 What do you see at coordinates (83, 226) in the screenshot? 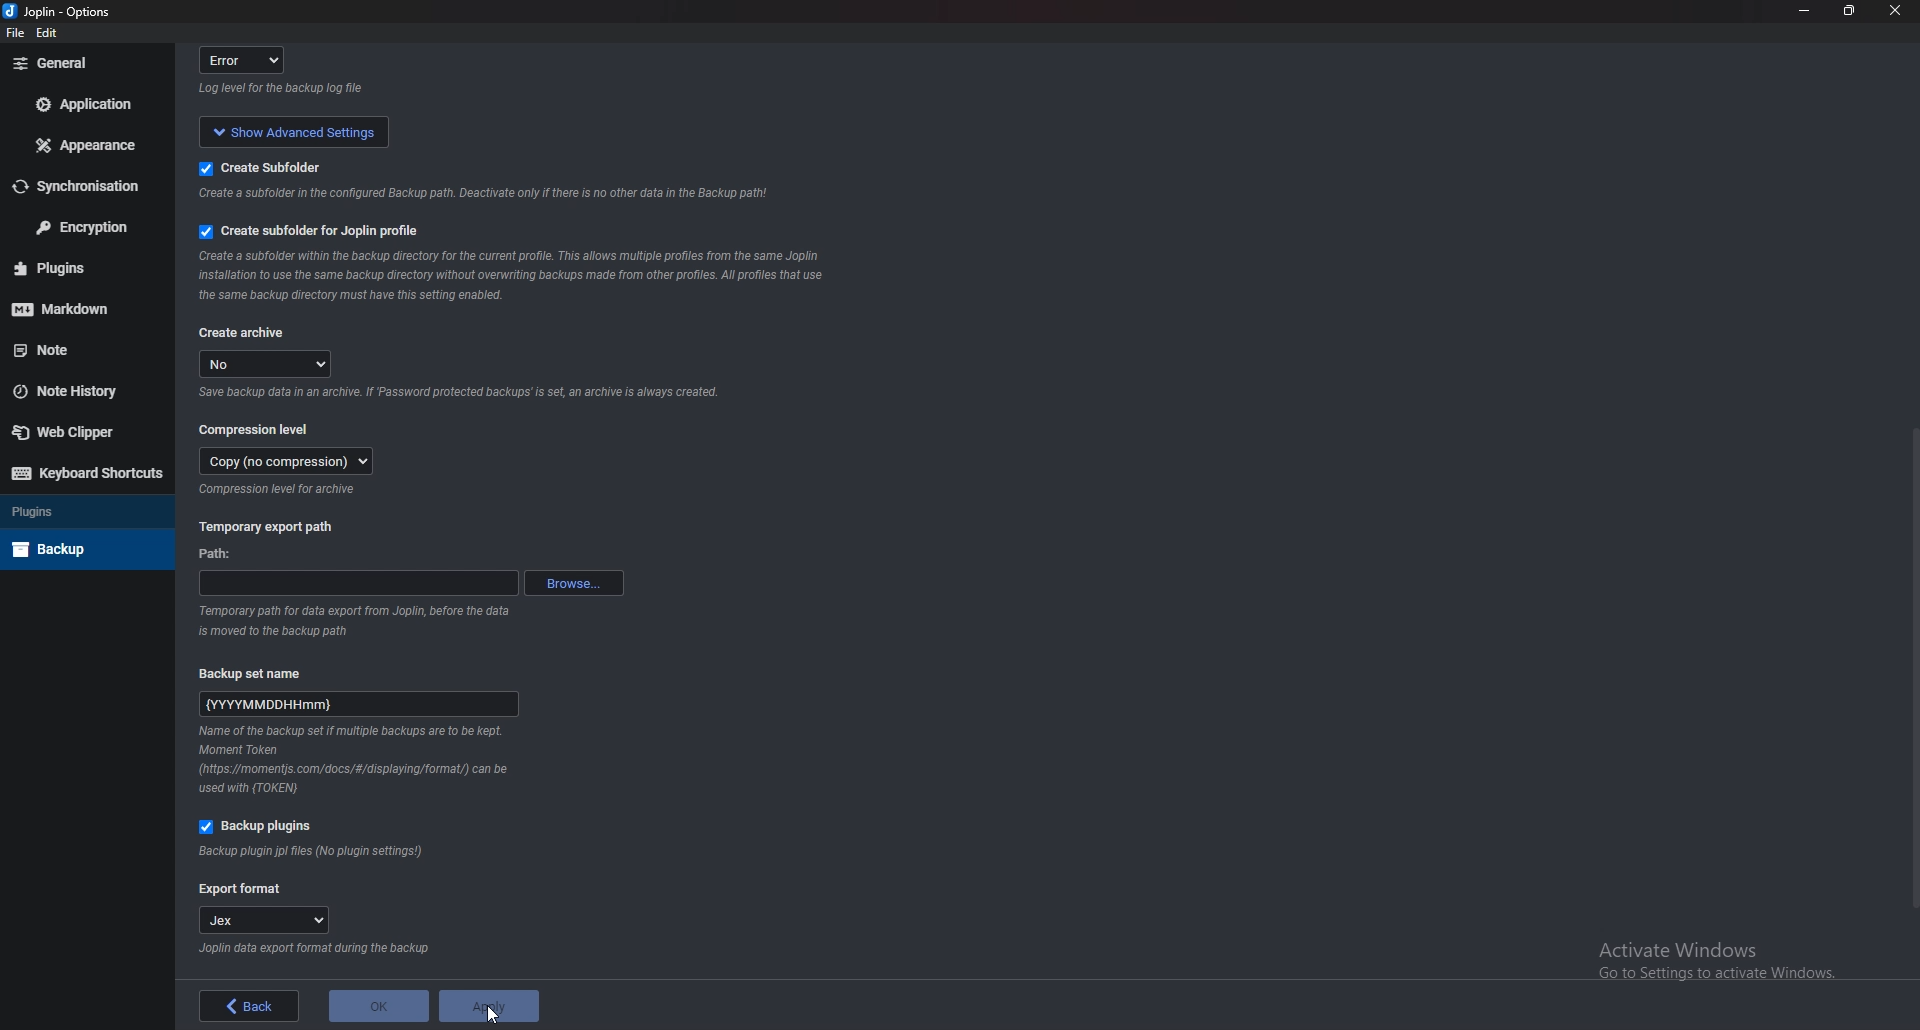
I see `Encryption` at bounding box center [83, 226].